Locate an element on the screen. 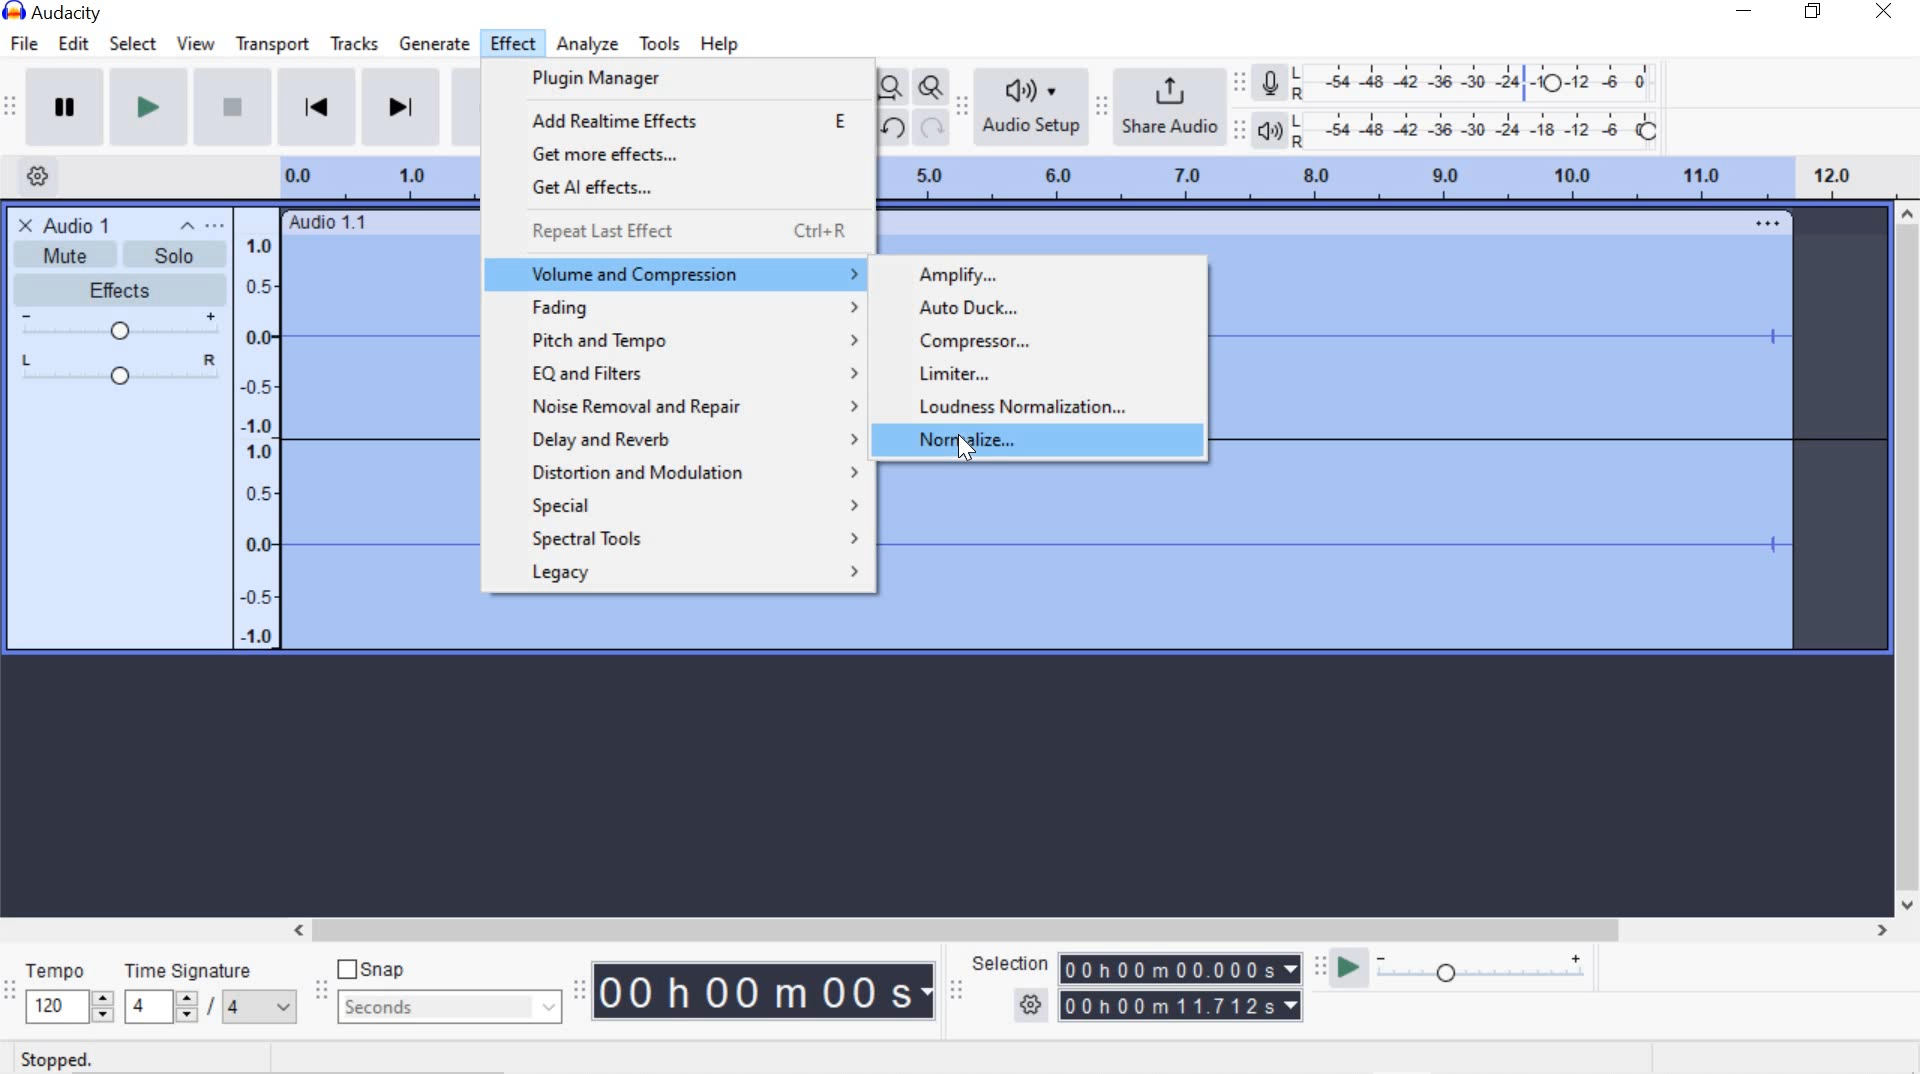  Selection Toolbar is located at coordinates (955, 989).